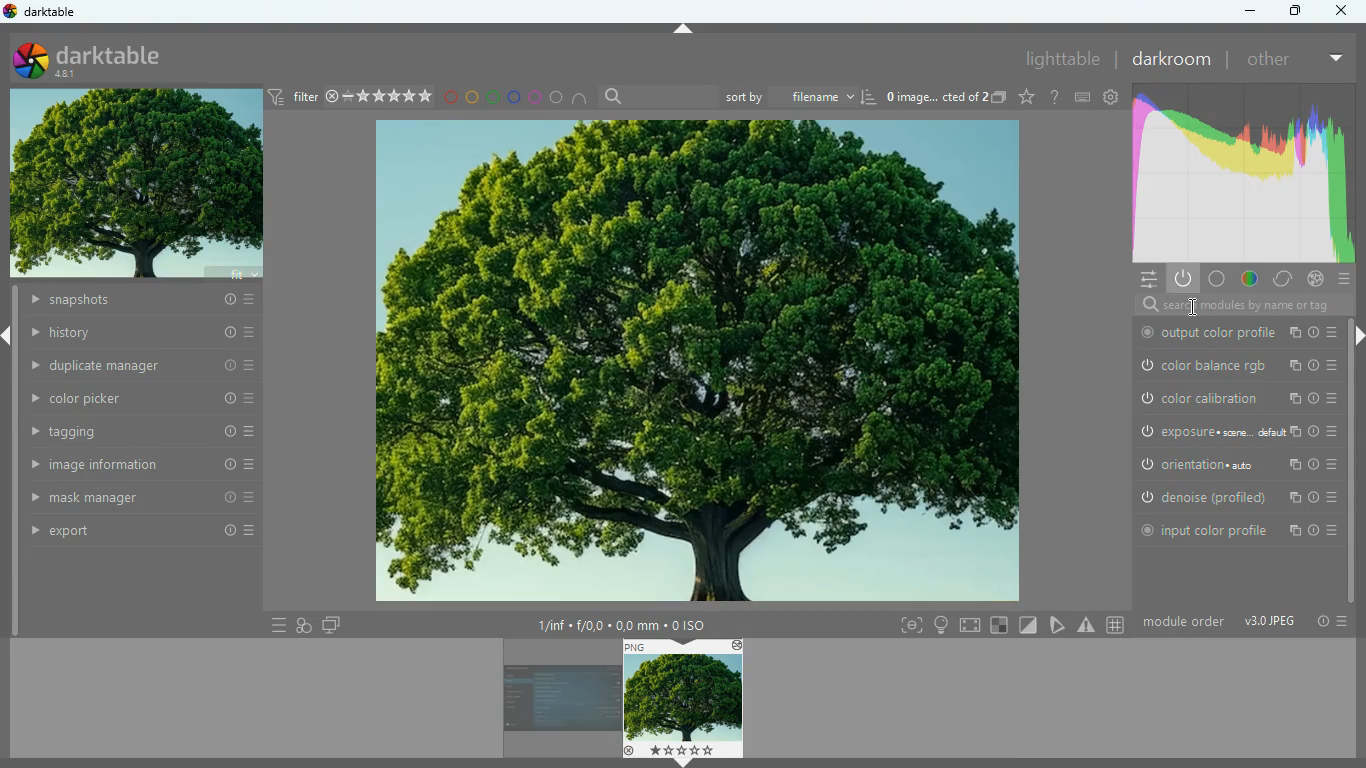 The height and width of the screenshot is (768, 1366). What do you see at coordinates (517, 99) in the screenshot?
I see `blue` at bounding box center [517, 99].